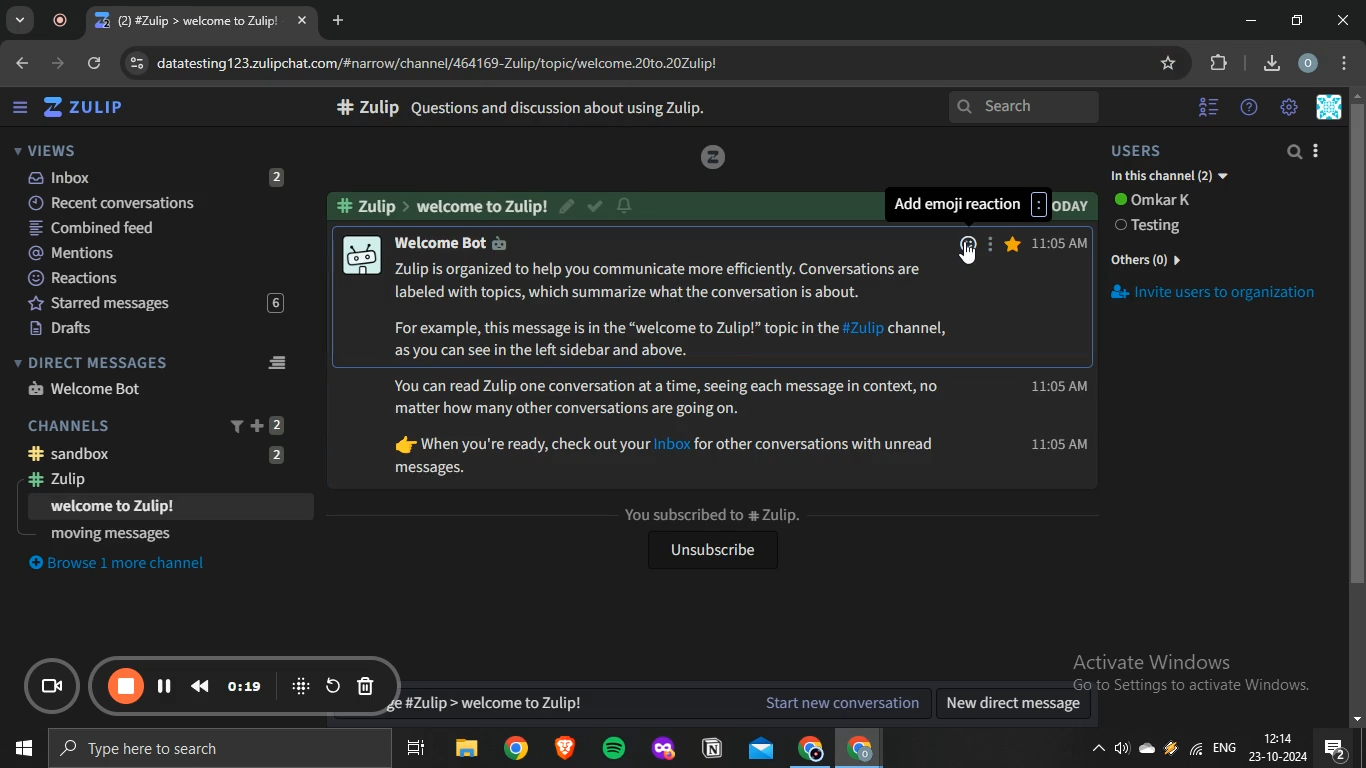  I want to click on sandbox, so click(166, 453).